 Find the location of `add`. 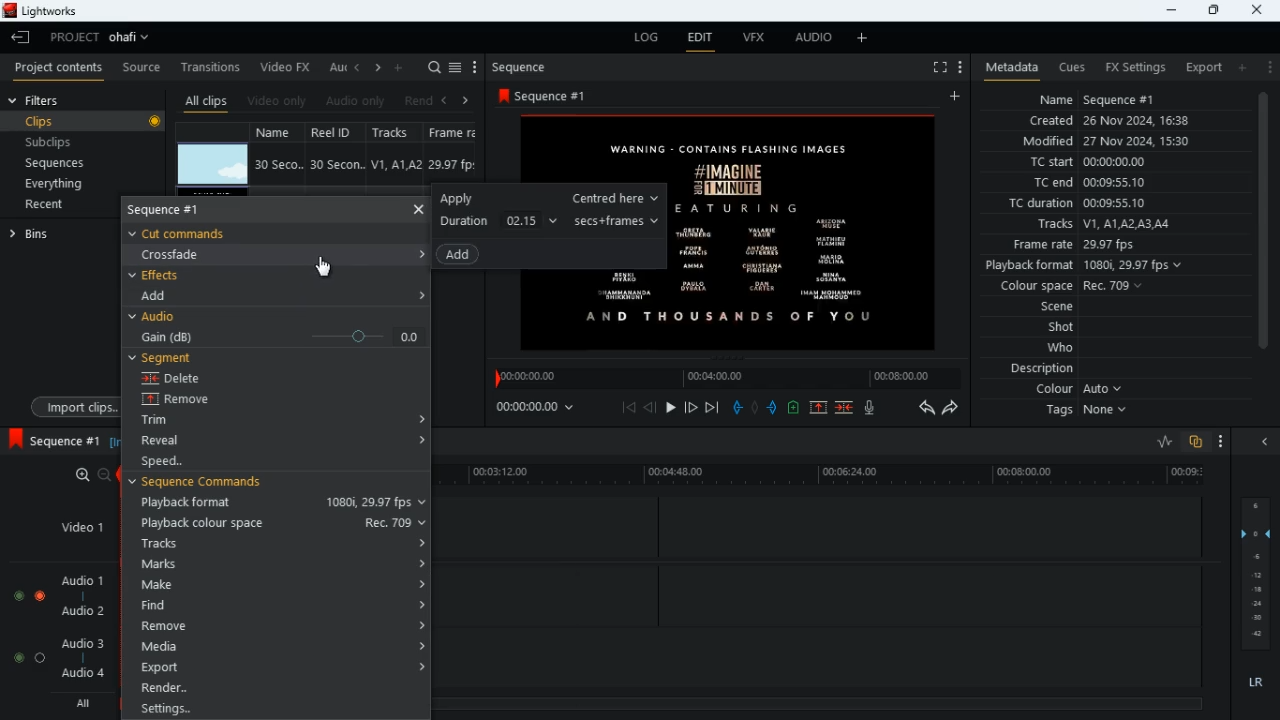

add is located at coordinates (1241, 67).